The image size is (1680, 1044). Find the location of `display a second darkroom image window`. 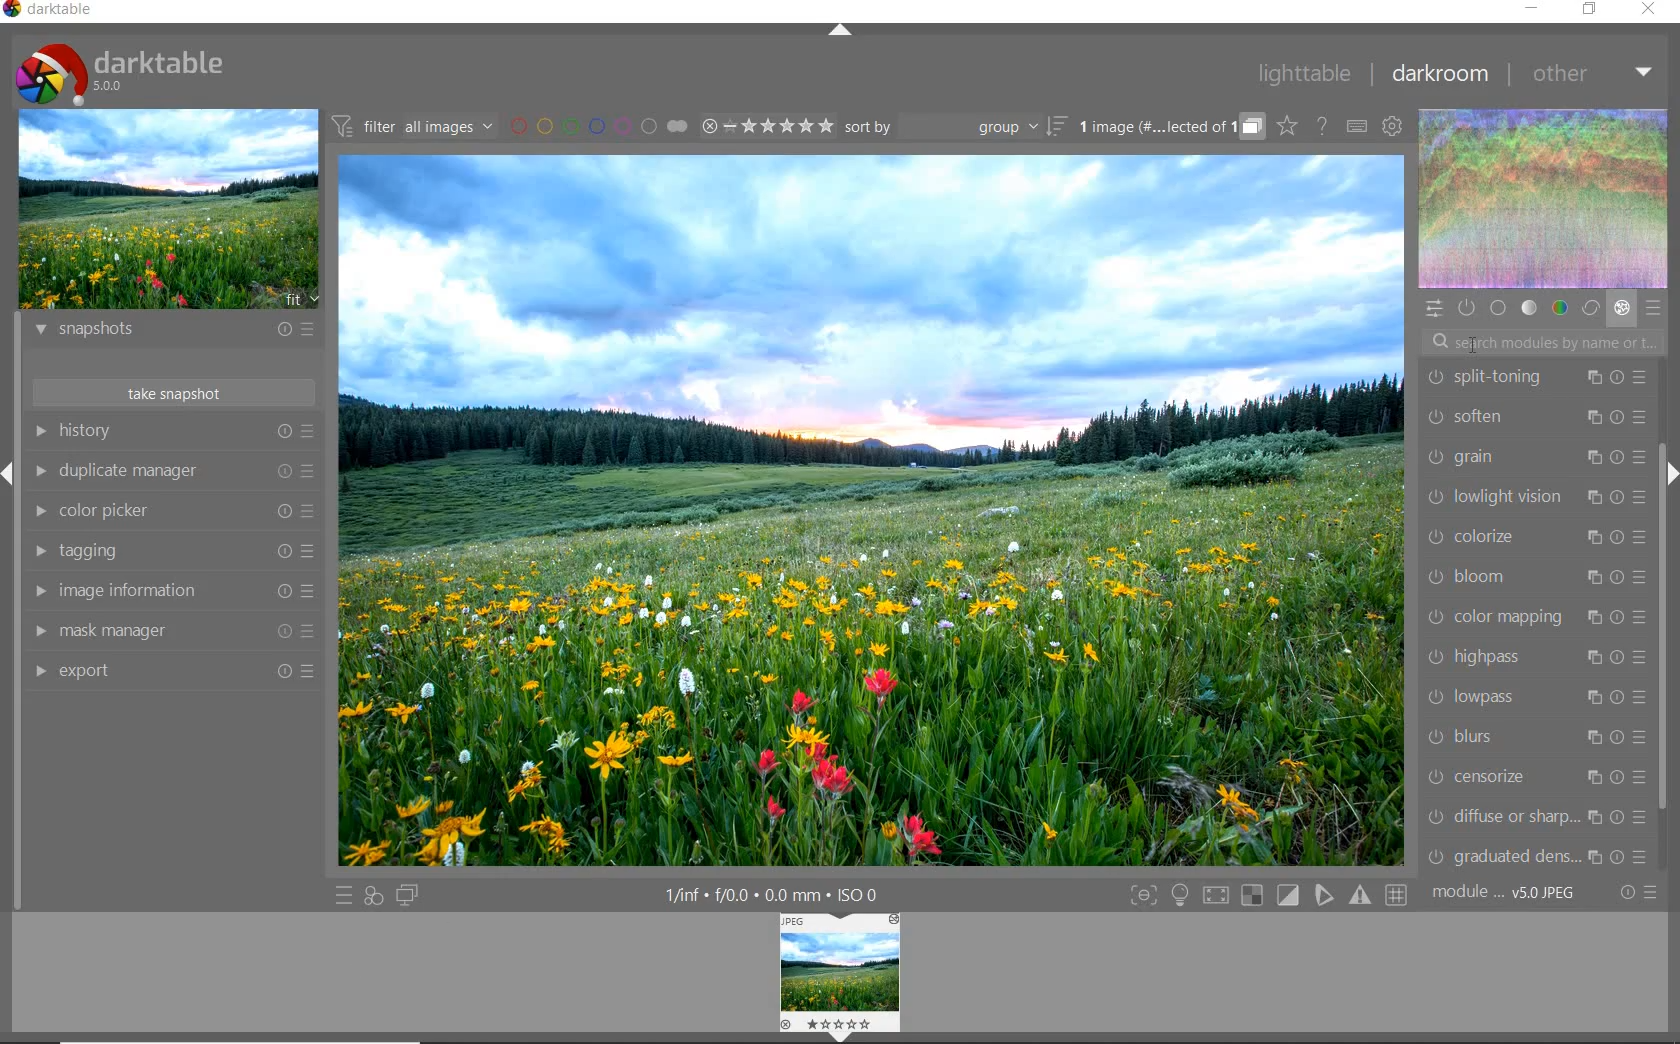

display a second darkroom image window is located at coordinates (407, 894).